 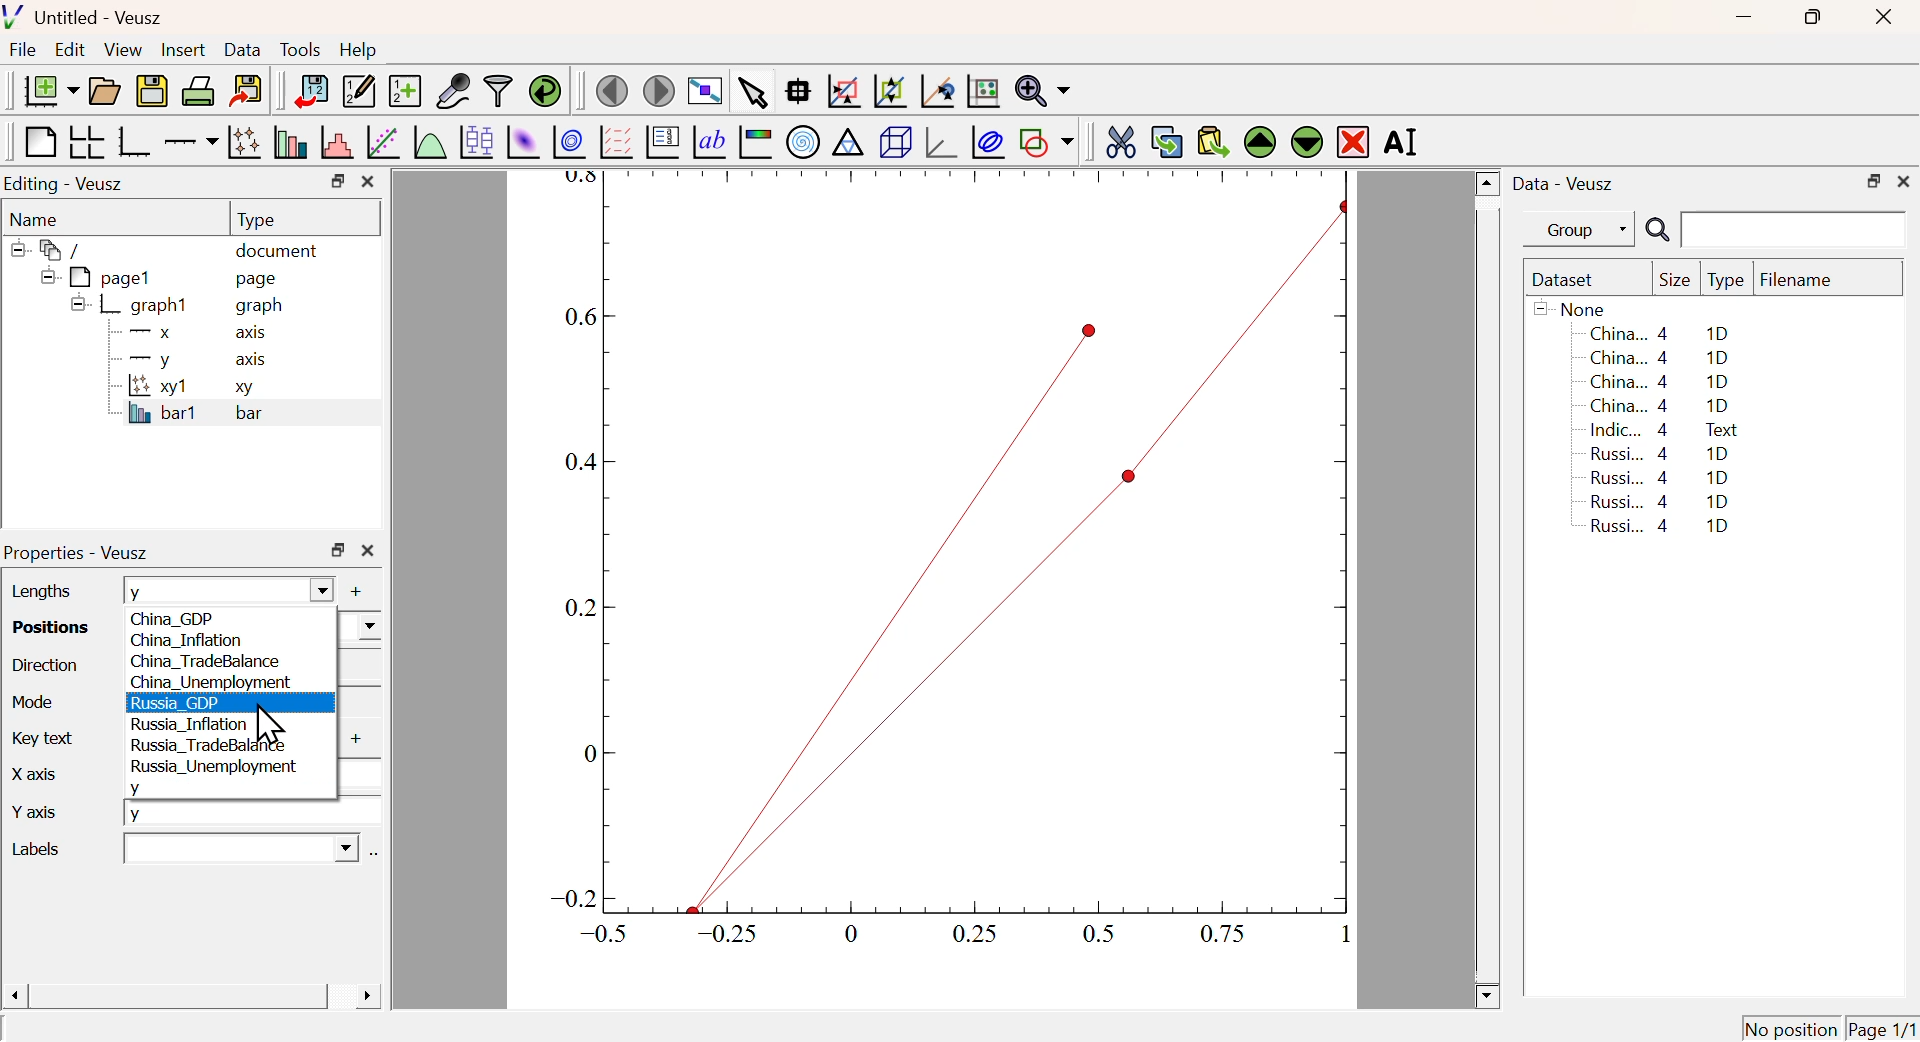 I want to click on China... 4 1D, so click(x=1659, y=333).